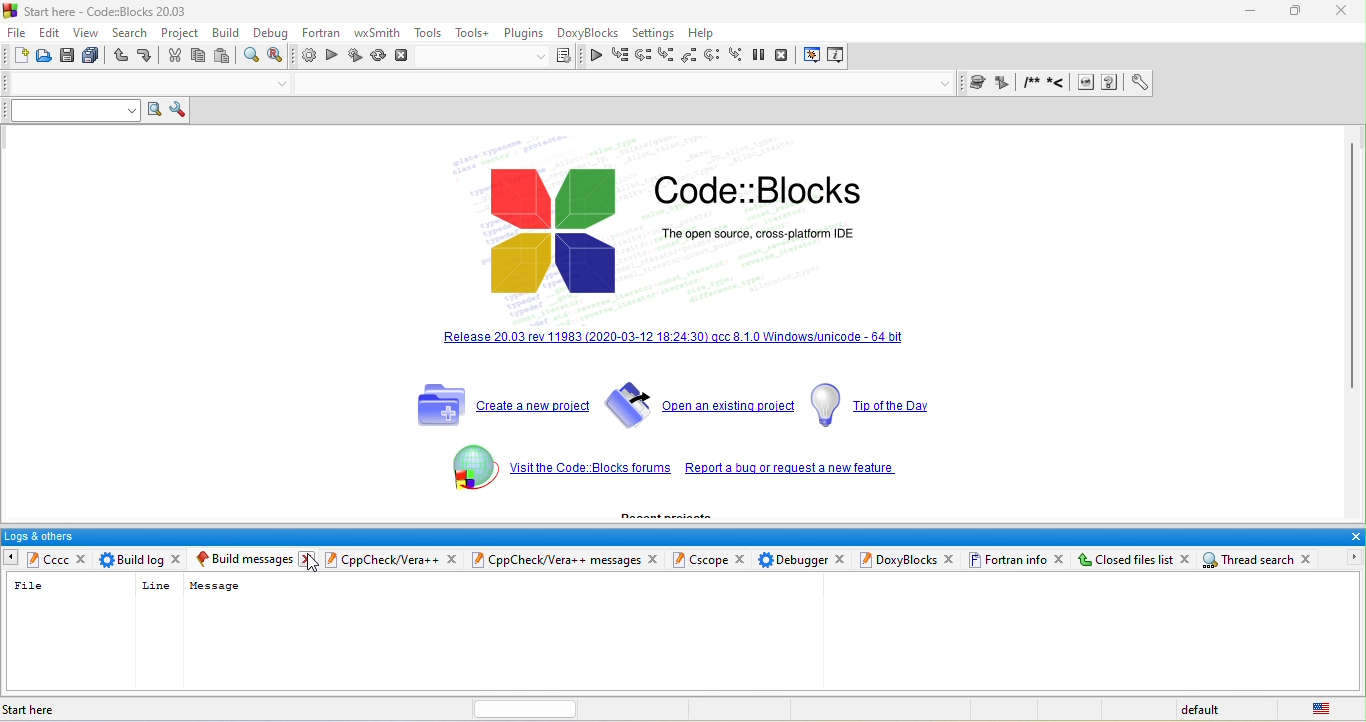 The image size is (1366, 722). Describe the element at coordinates (312, 560) in the screenshot. I see `close` at that location.